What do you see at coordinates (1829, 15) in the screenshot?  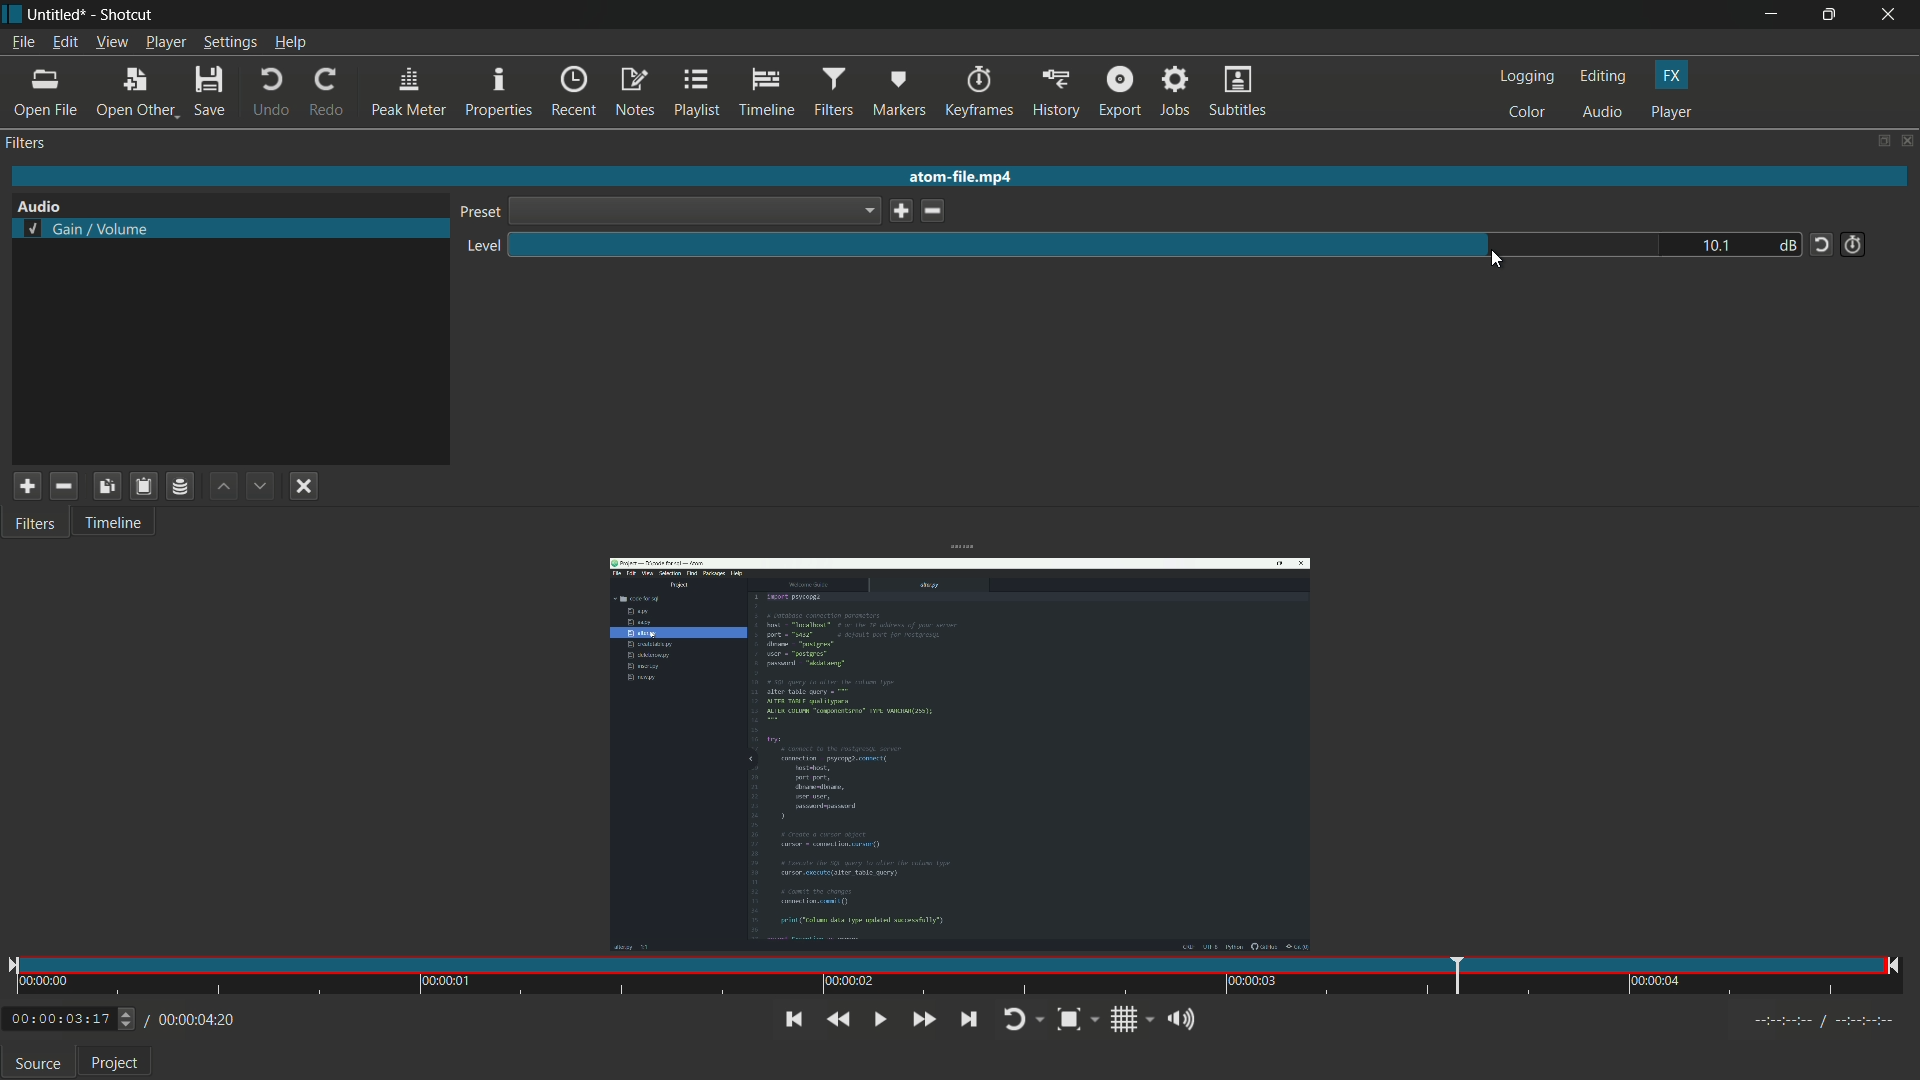 I see `maximize` at bounding box center [1829, 15].